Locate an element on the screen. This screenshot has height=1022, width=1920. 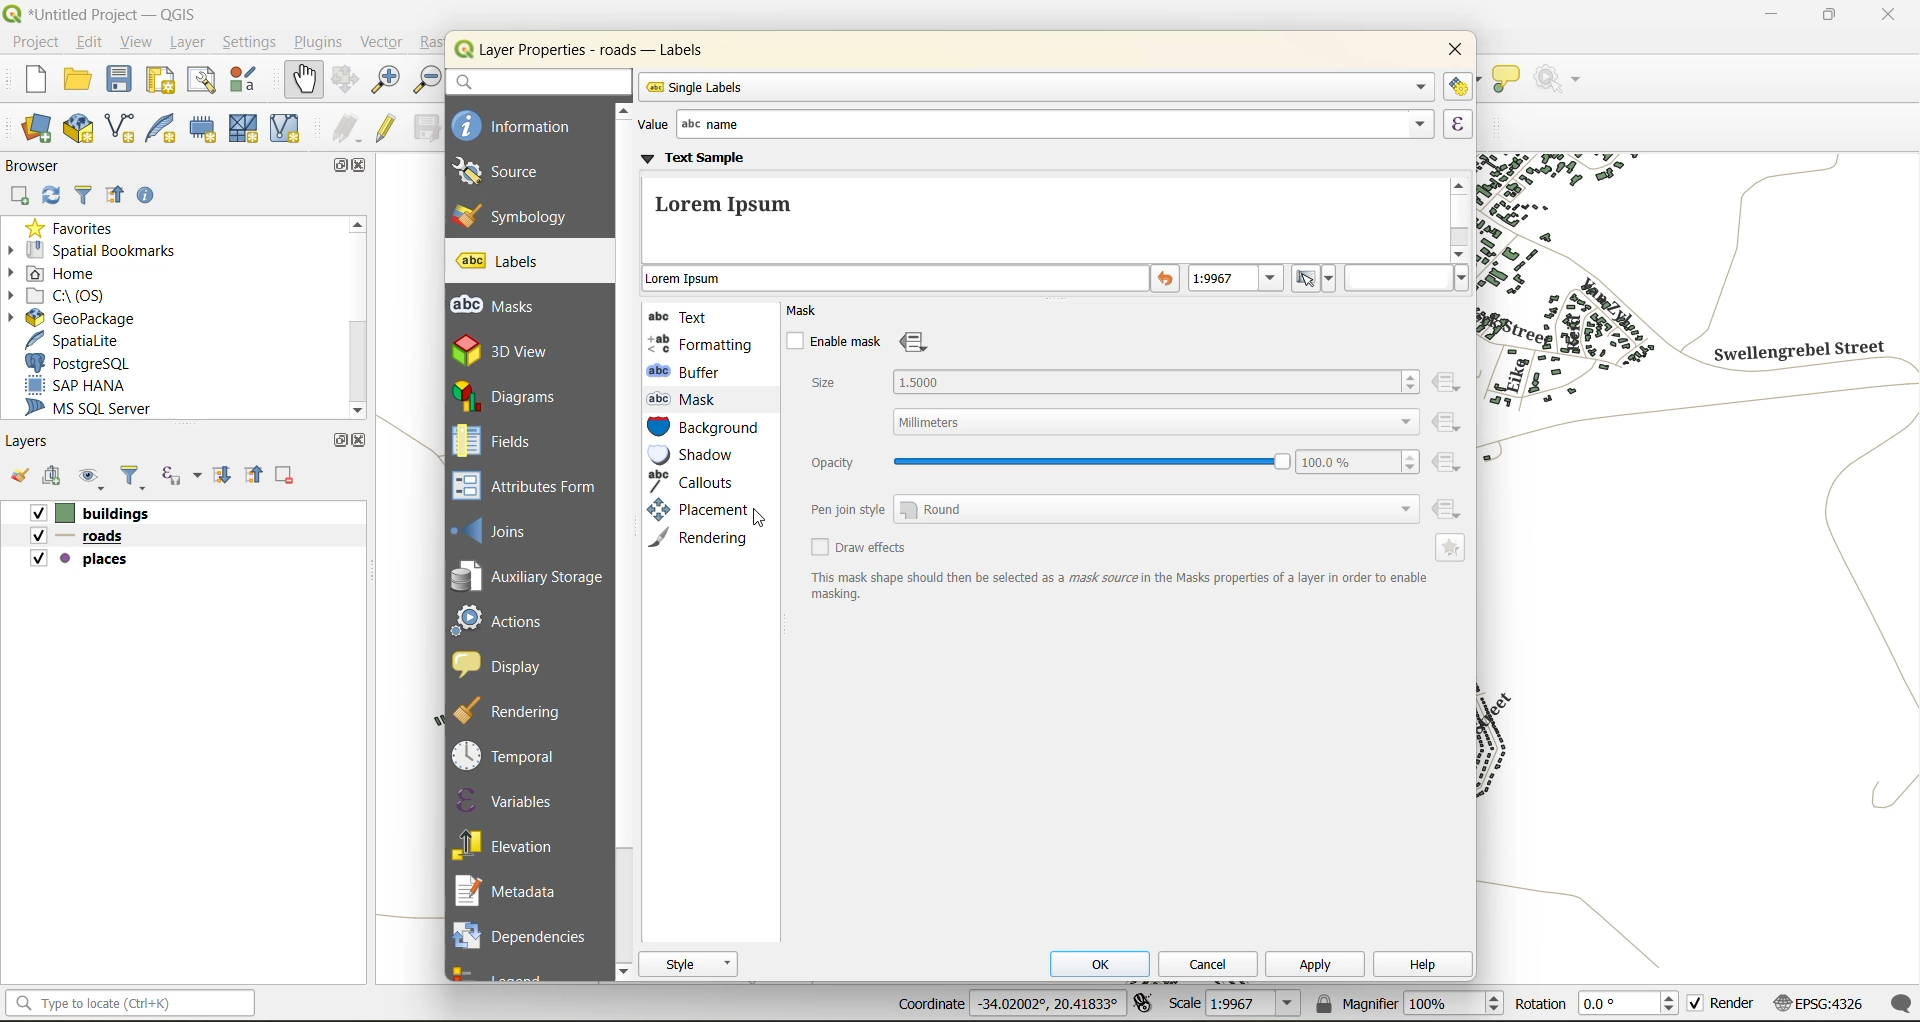
metadata is located at coordinates (1118, 586).